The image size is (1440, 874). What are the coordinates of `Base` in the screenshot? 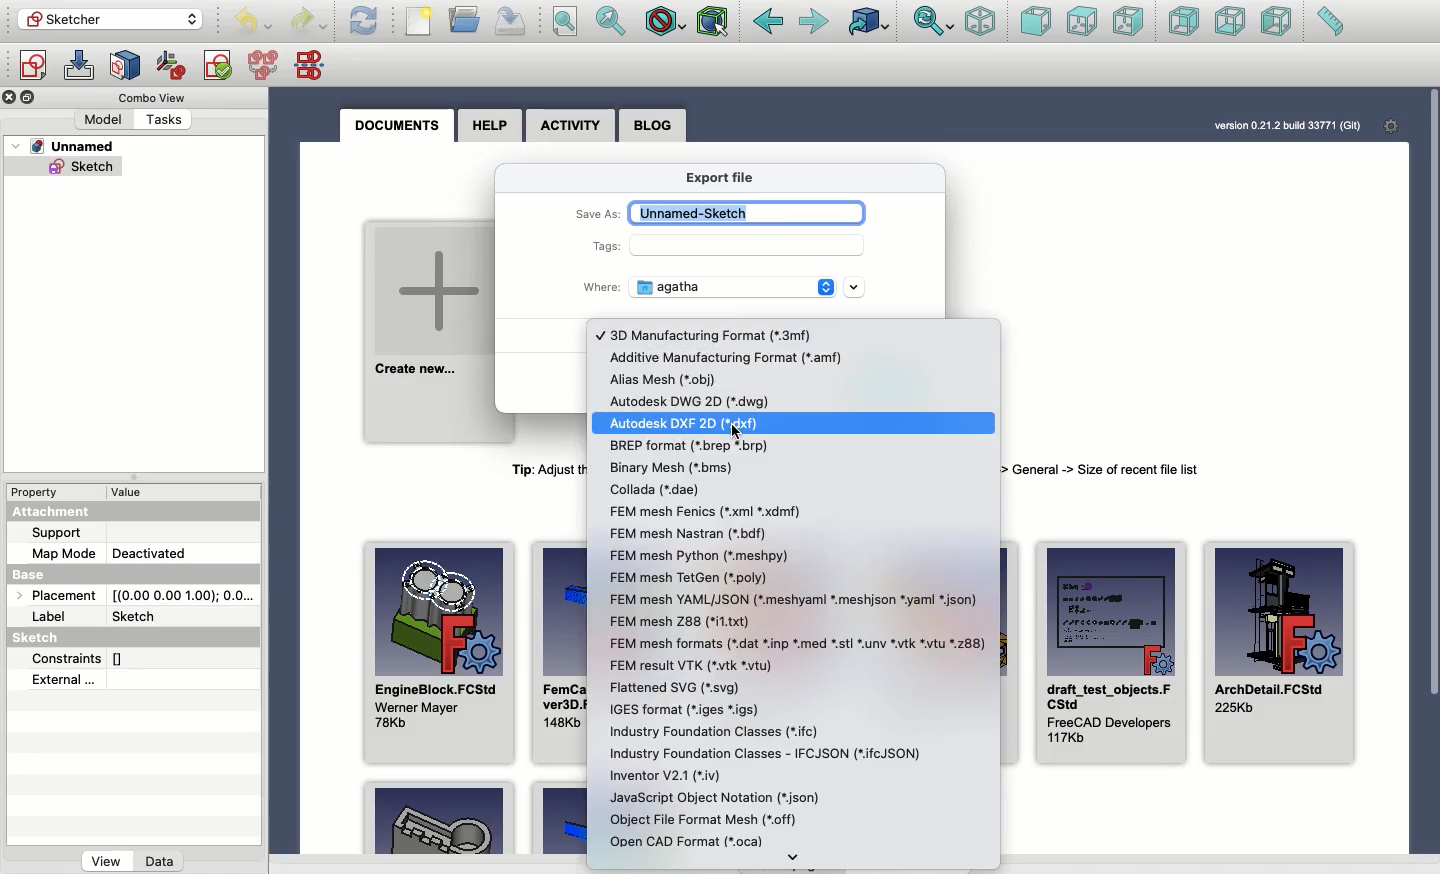 It's located at (35, 576).